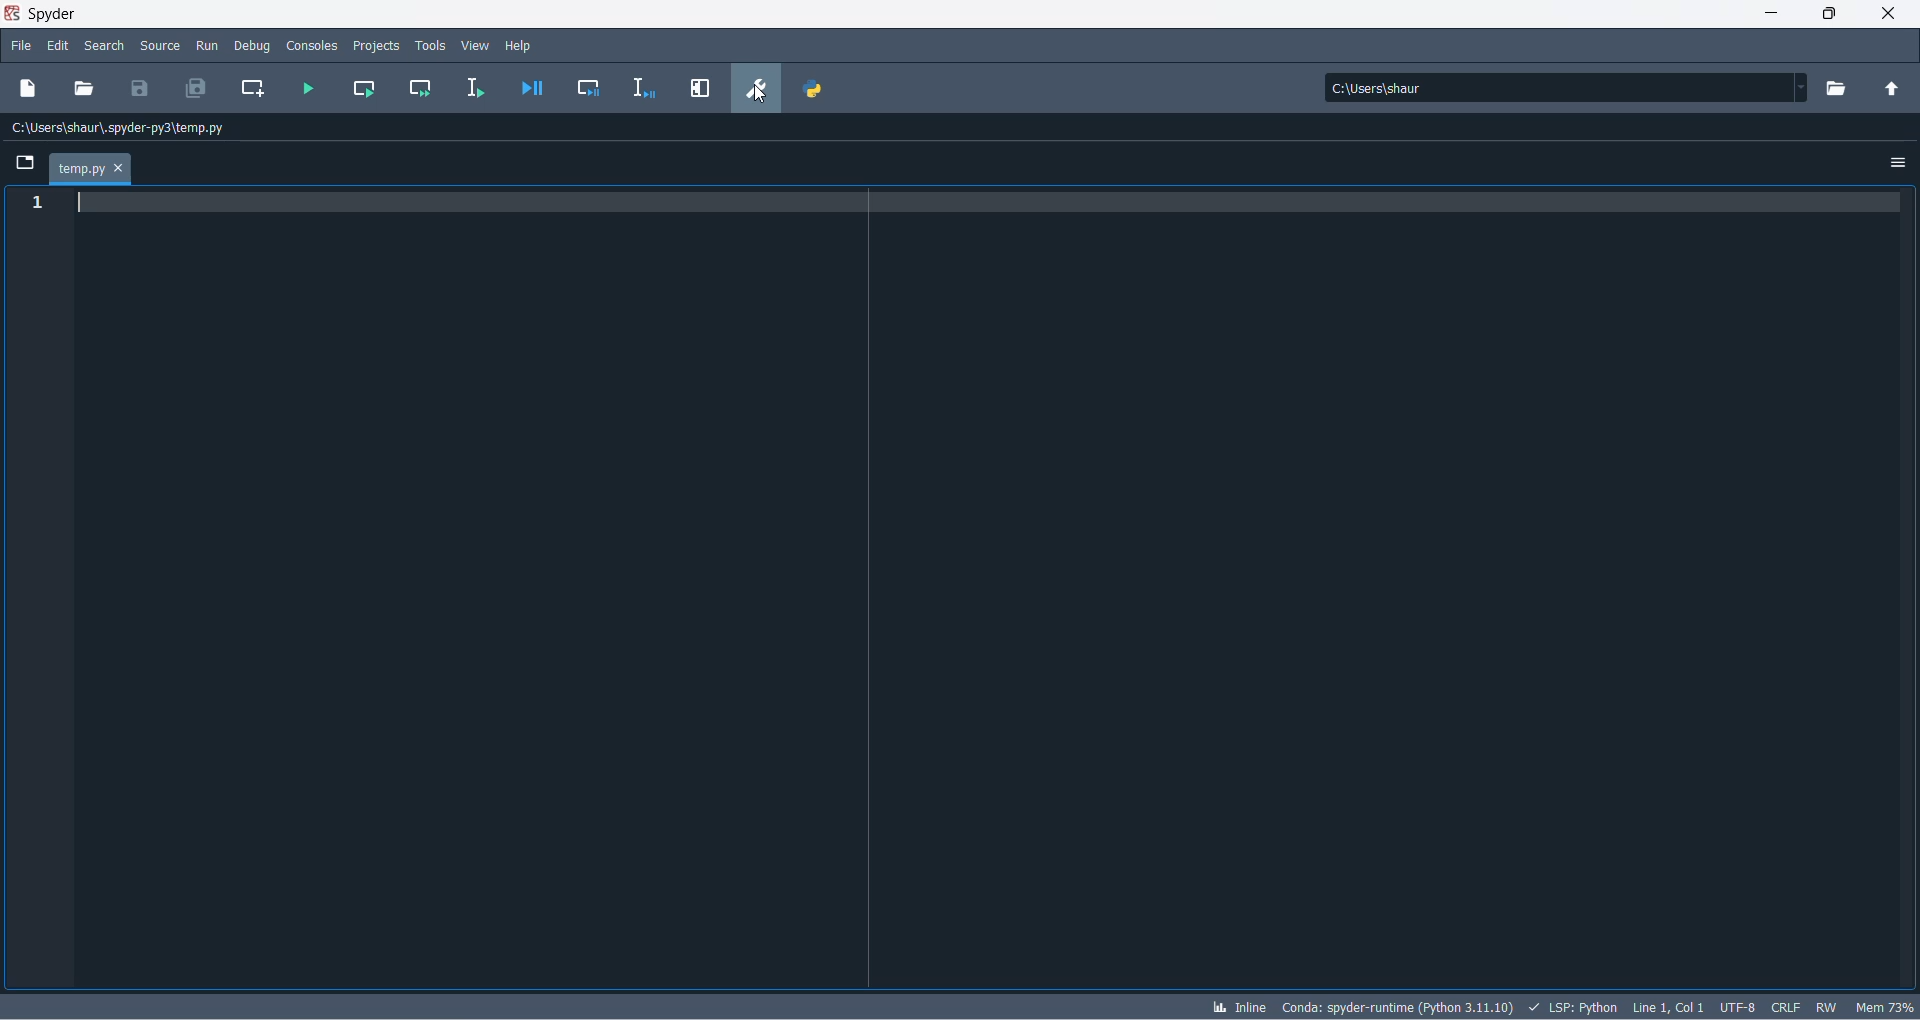 This screenshot has width=1920, height=1020. What do you see at coordinates (1669, 1004) in the screenshot?
I see `line and column number` at bounding box center [1669, 1004].